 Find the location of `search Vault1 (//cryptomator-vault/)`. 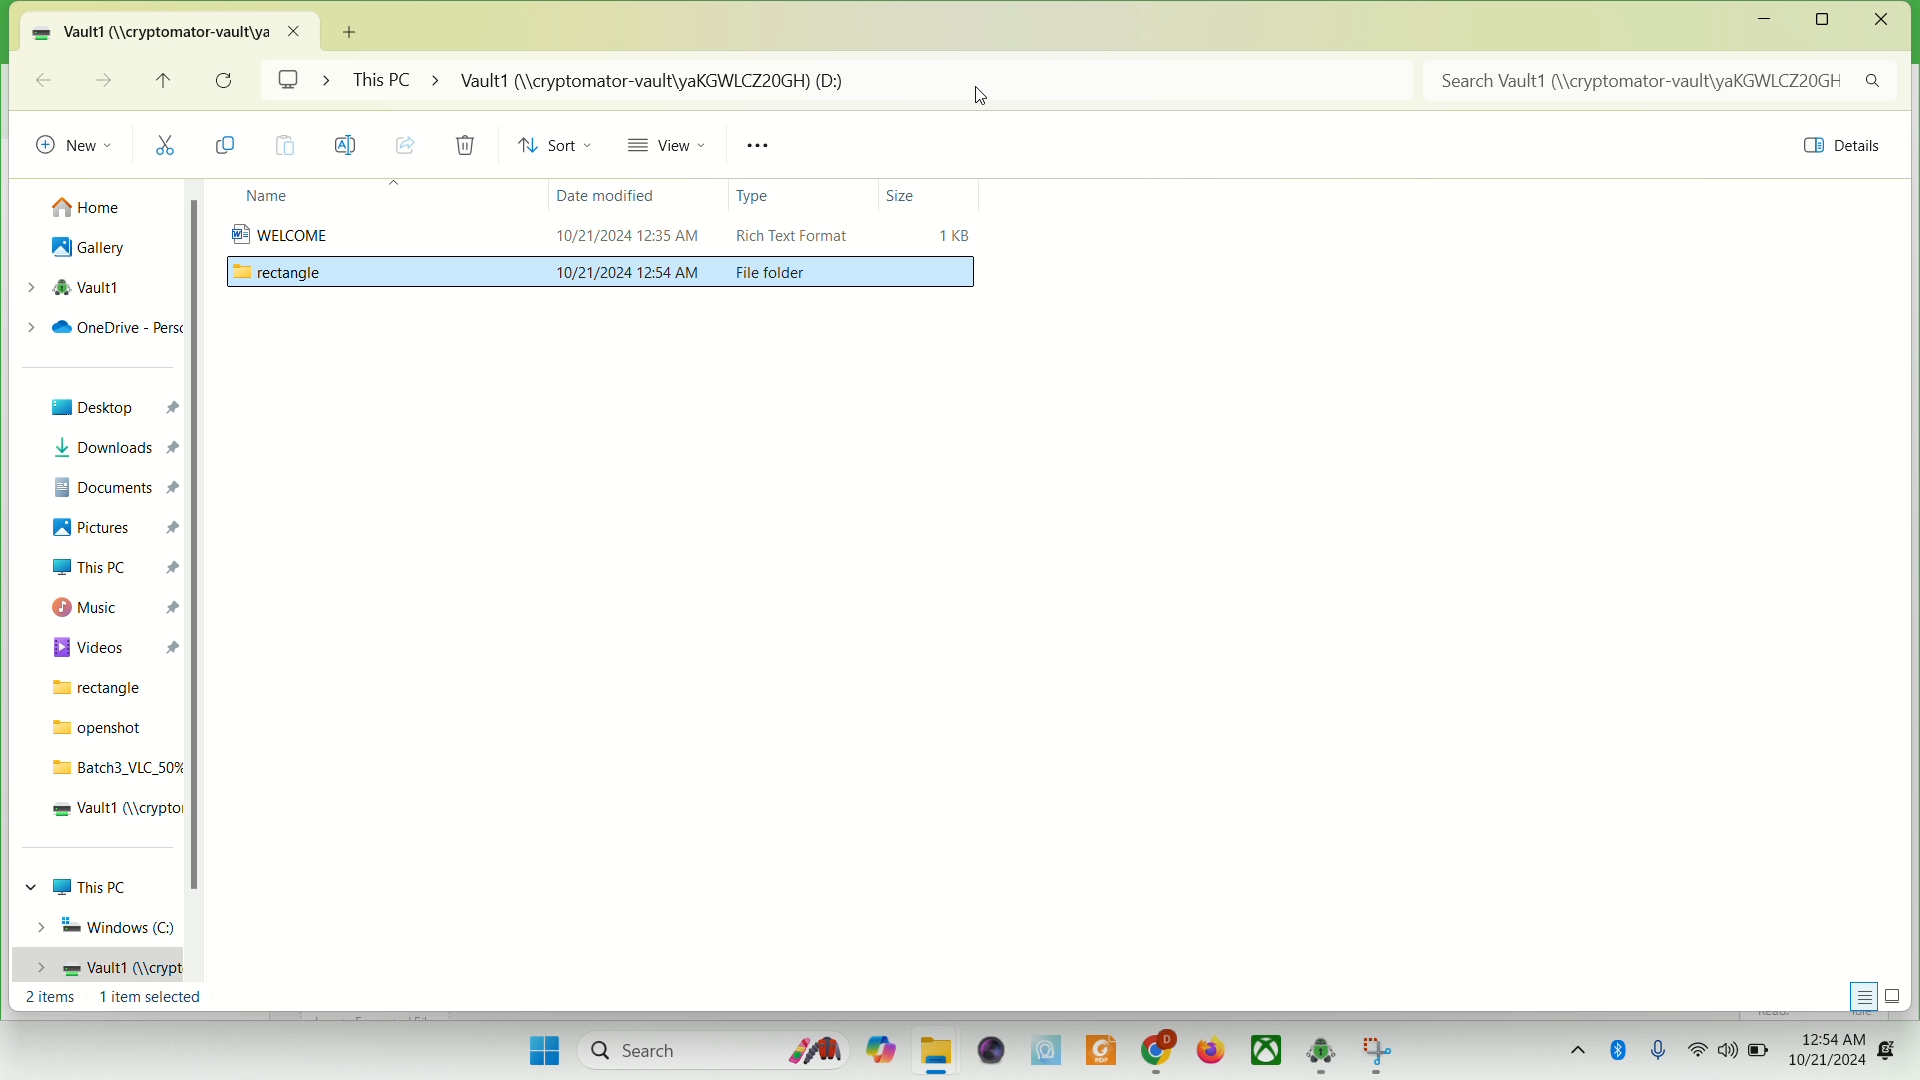

search Vault1 (//cryptomator-vault/) is located at coordinates (1665, 81).